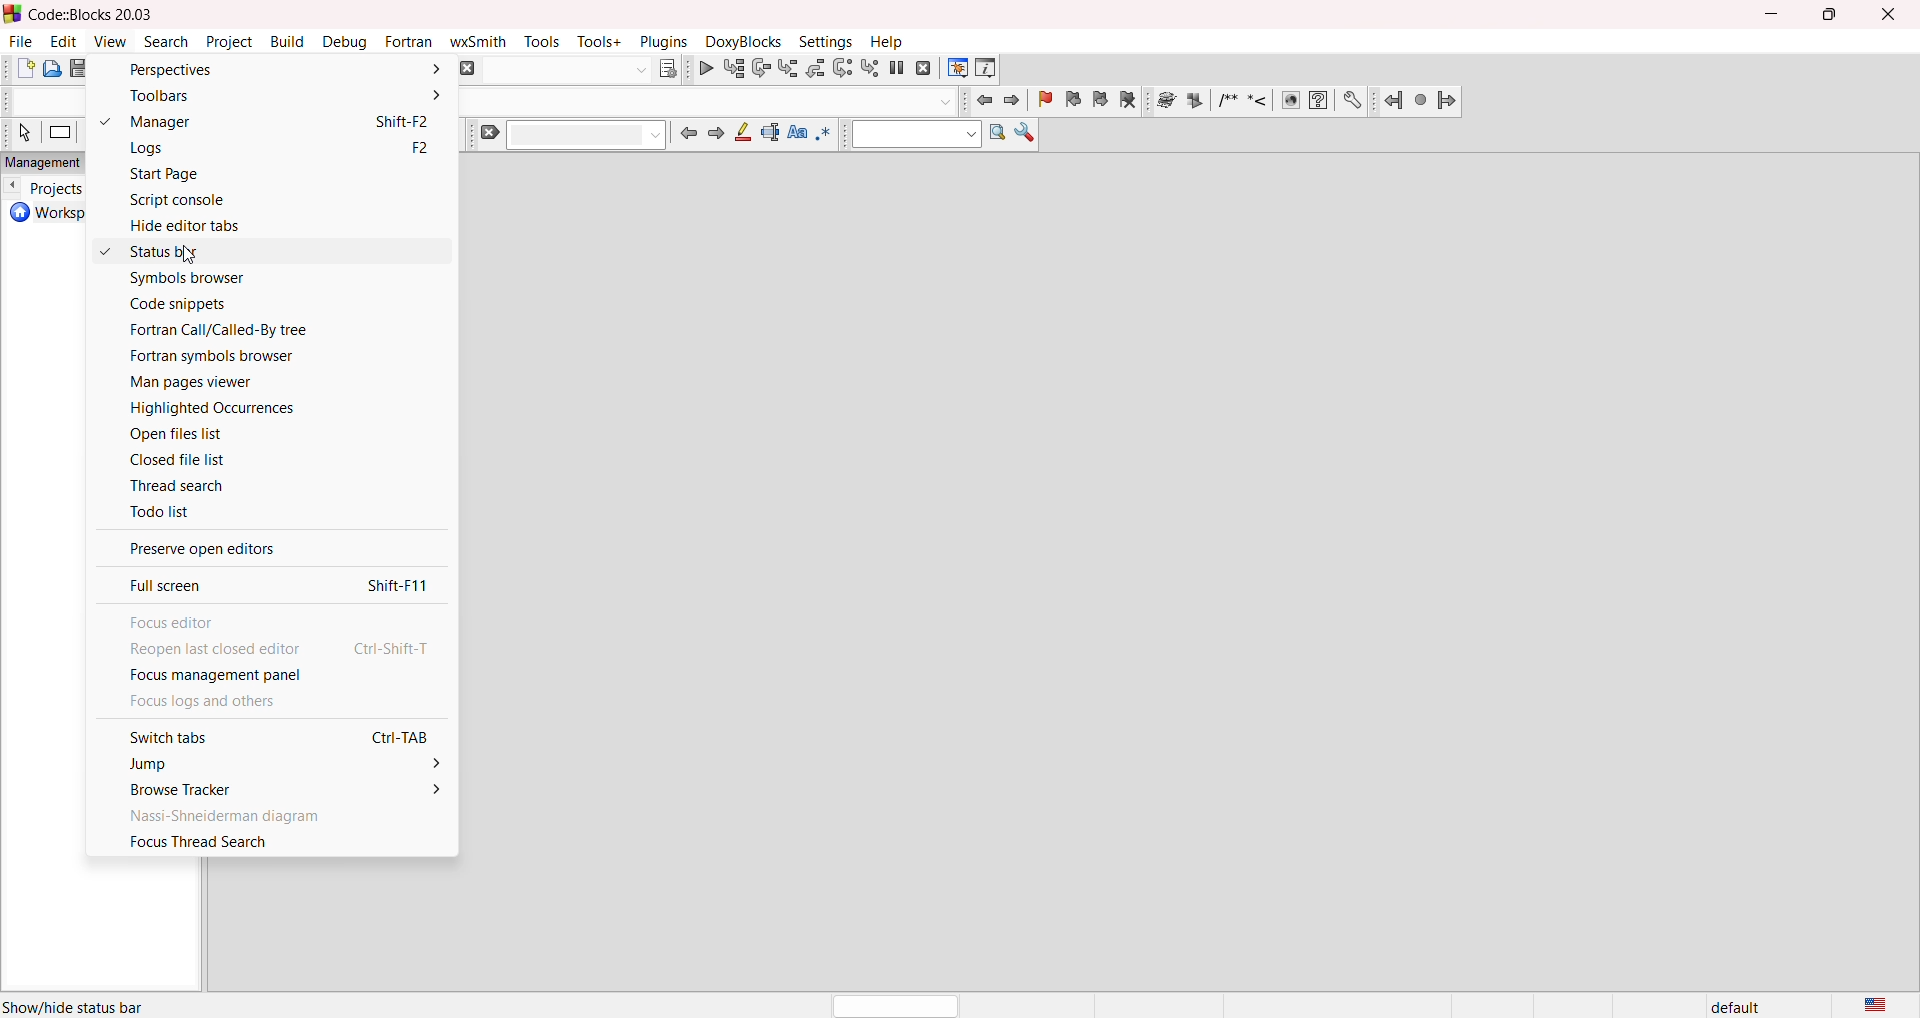 The width and height of the screenshot is (1920, 1018). What do you see at coordinates (1226, 100) in the screenshot?
I see `Insert block` at bounding box center [1226, 100].